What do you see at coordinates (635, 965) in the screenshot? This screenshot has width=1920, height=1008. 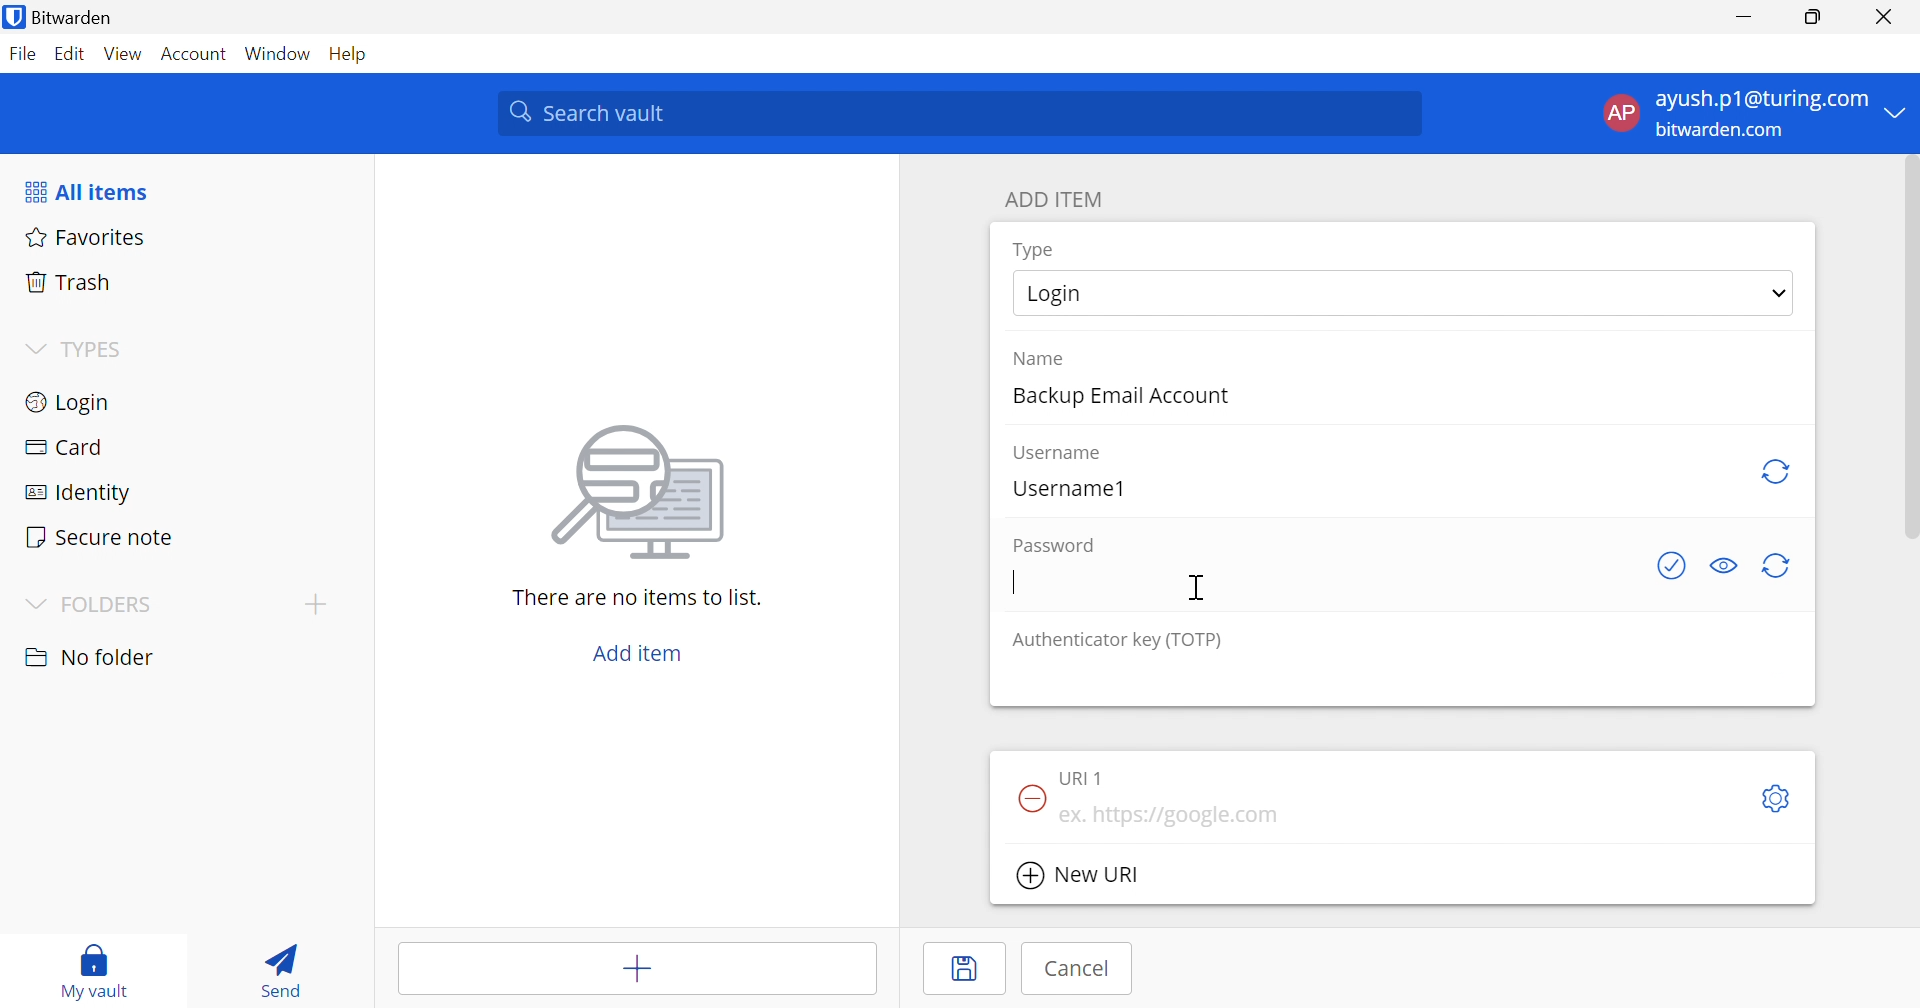 I see `Add item` at bounding box center [635, 965].